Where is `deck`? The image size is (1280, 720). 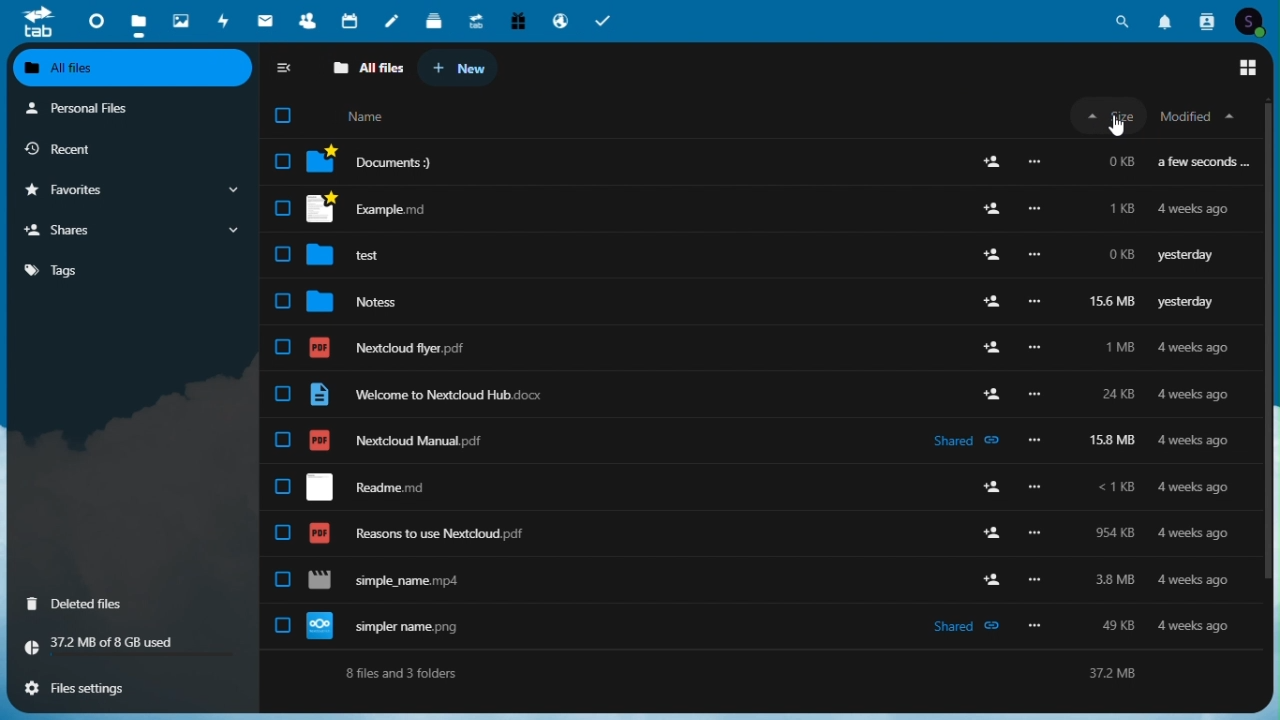 deck is located at coordinates (434, 20).